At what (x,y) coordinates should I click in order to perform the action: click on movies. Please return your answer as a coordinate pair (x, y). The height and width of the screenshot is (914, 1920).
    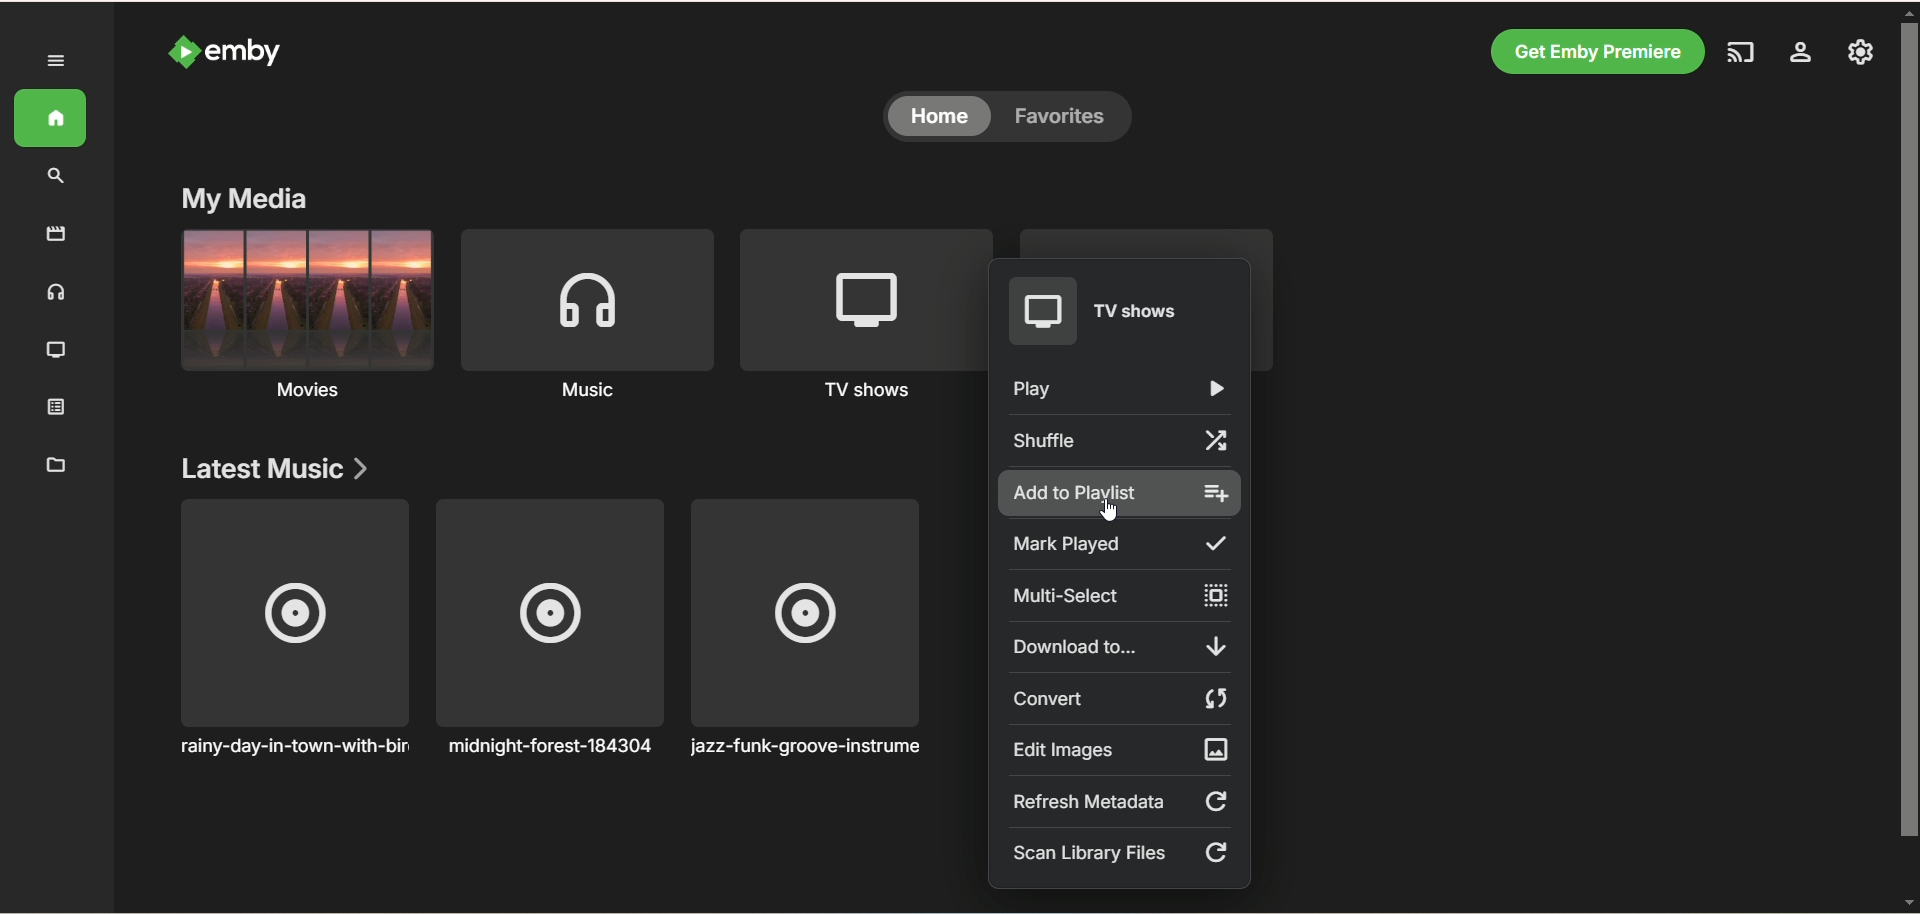
    Looking at the image, I should click on (56, 234).